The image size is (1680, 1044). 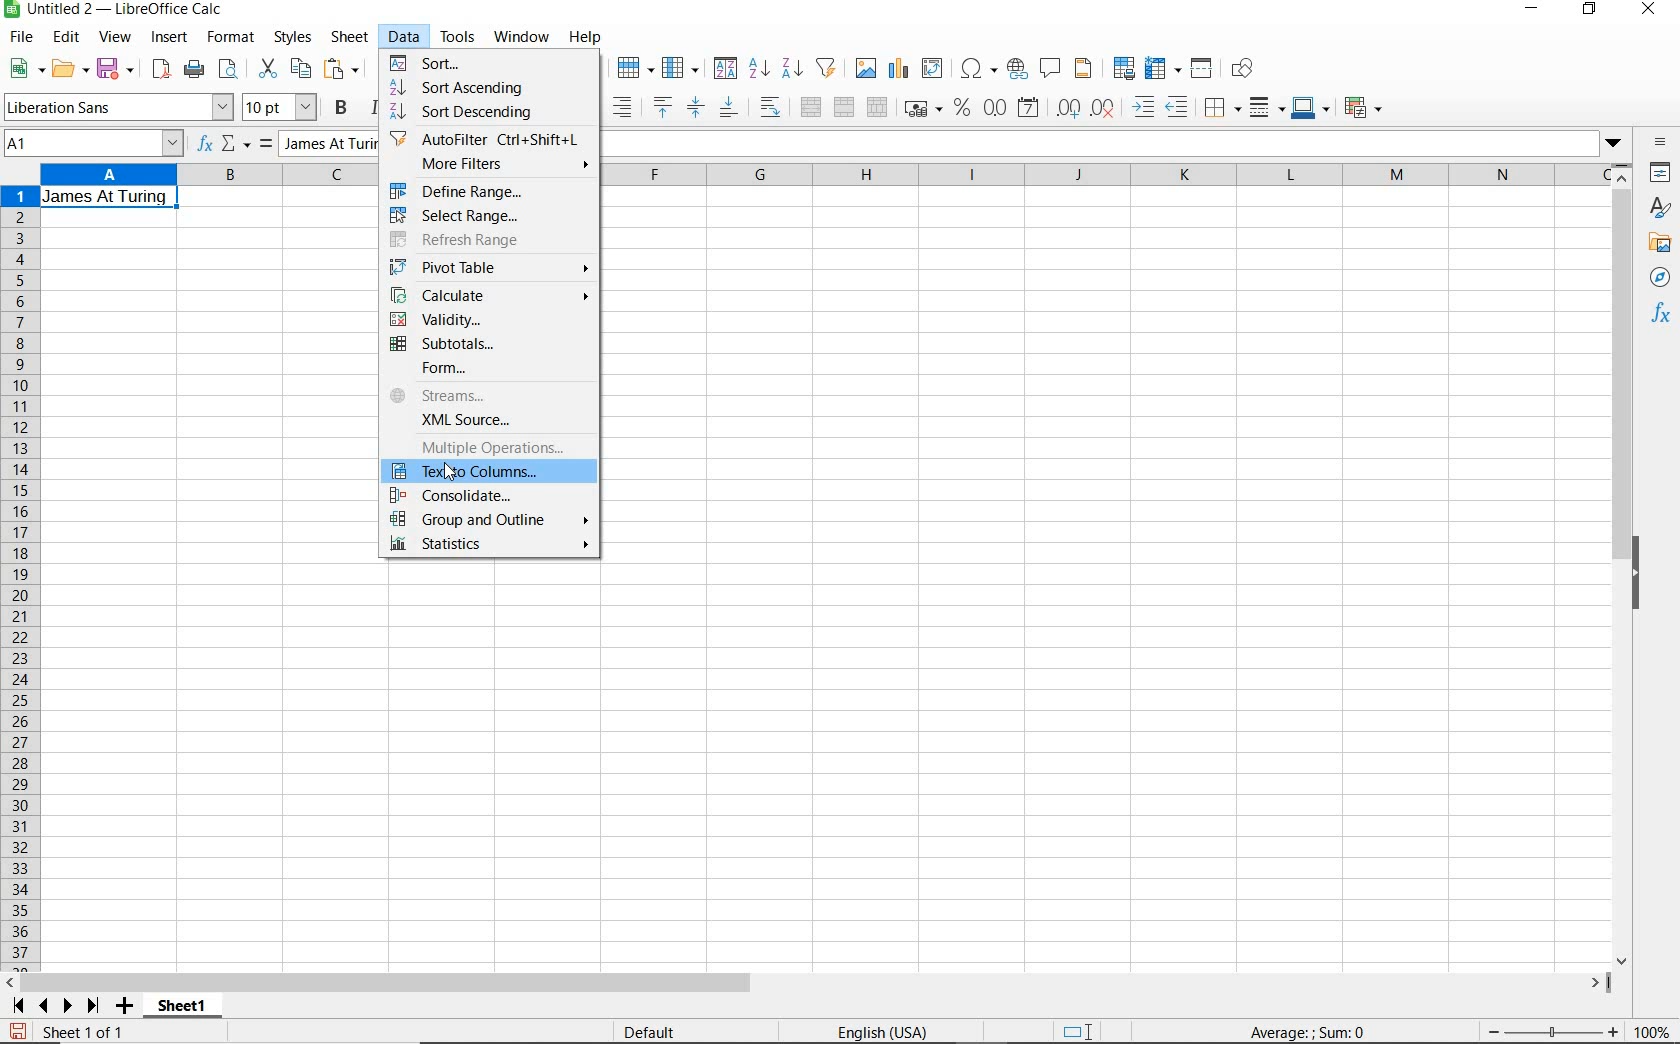 I want to click on insert comment, so click(x=1052, y=69).